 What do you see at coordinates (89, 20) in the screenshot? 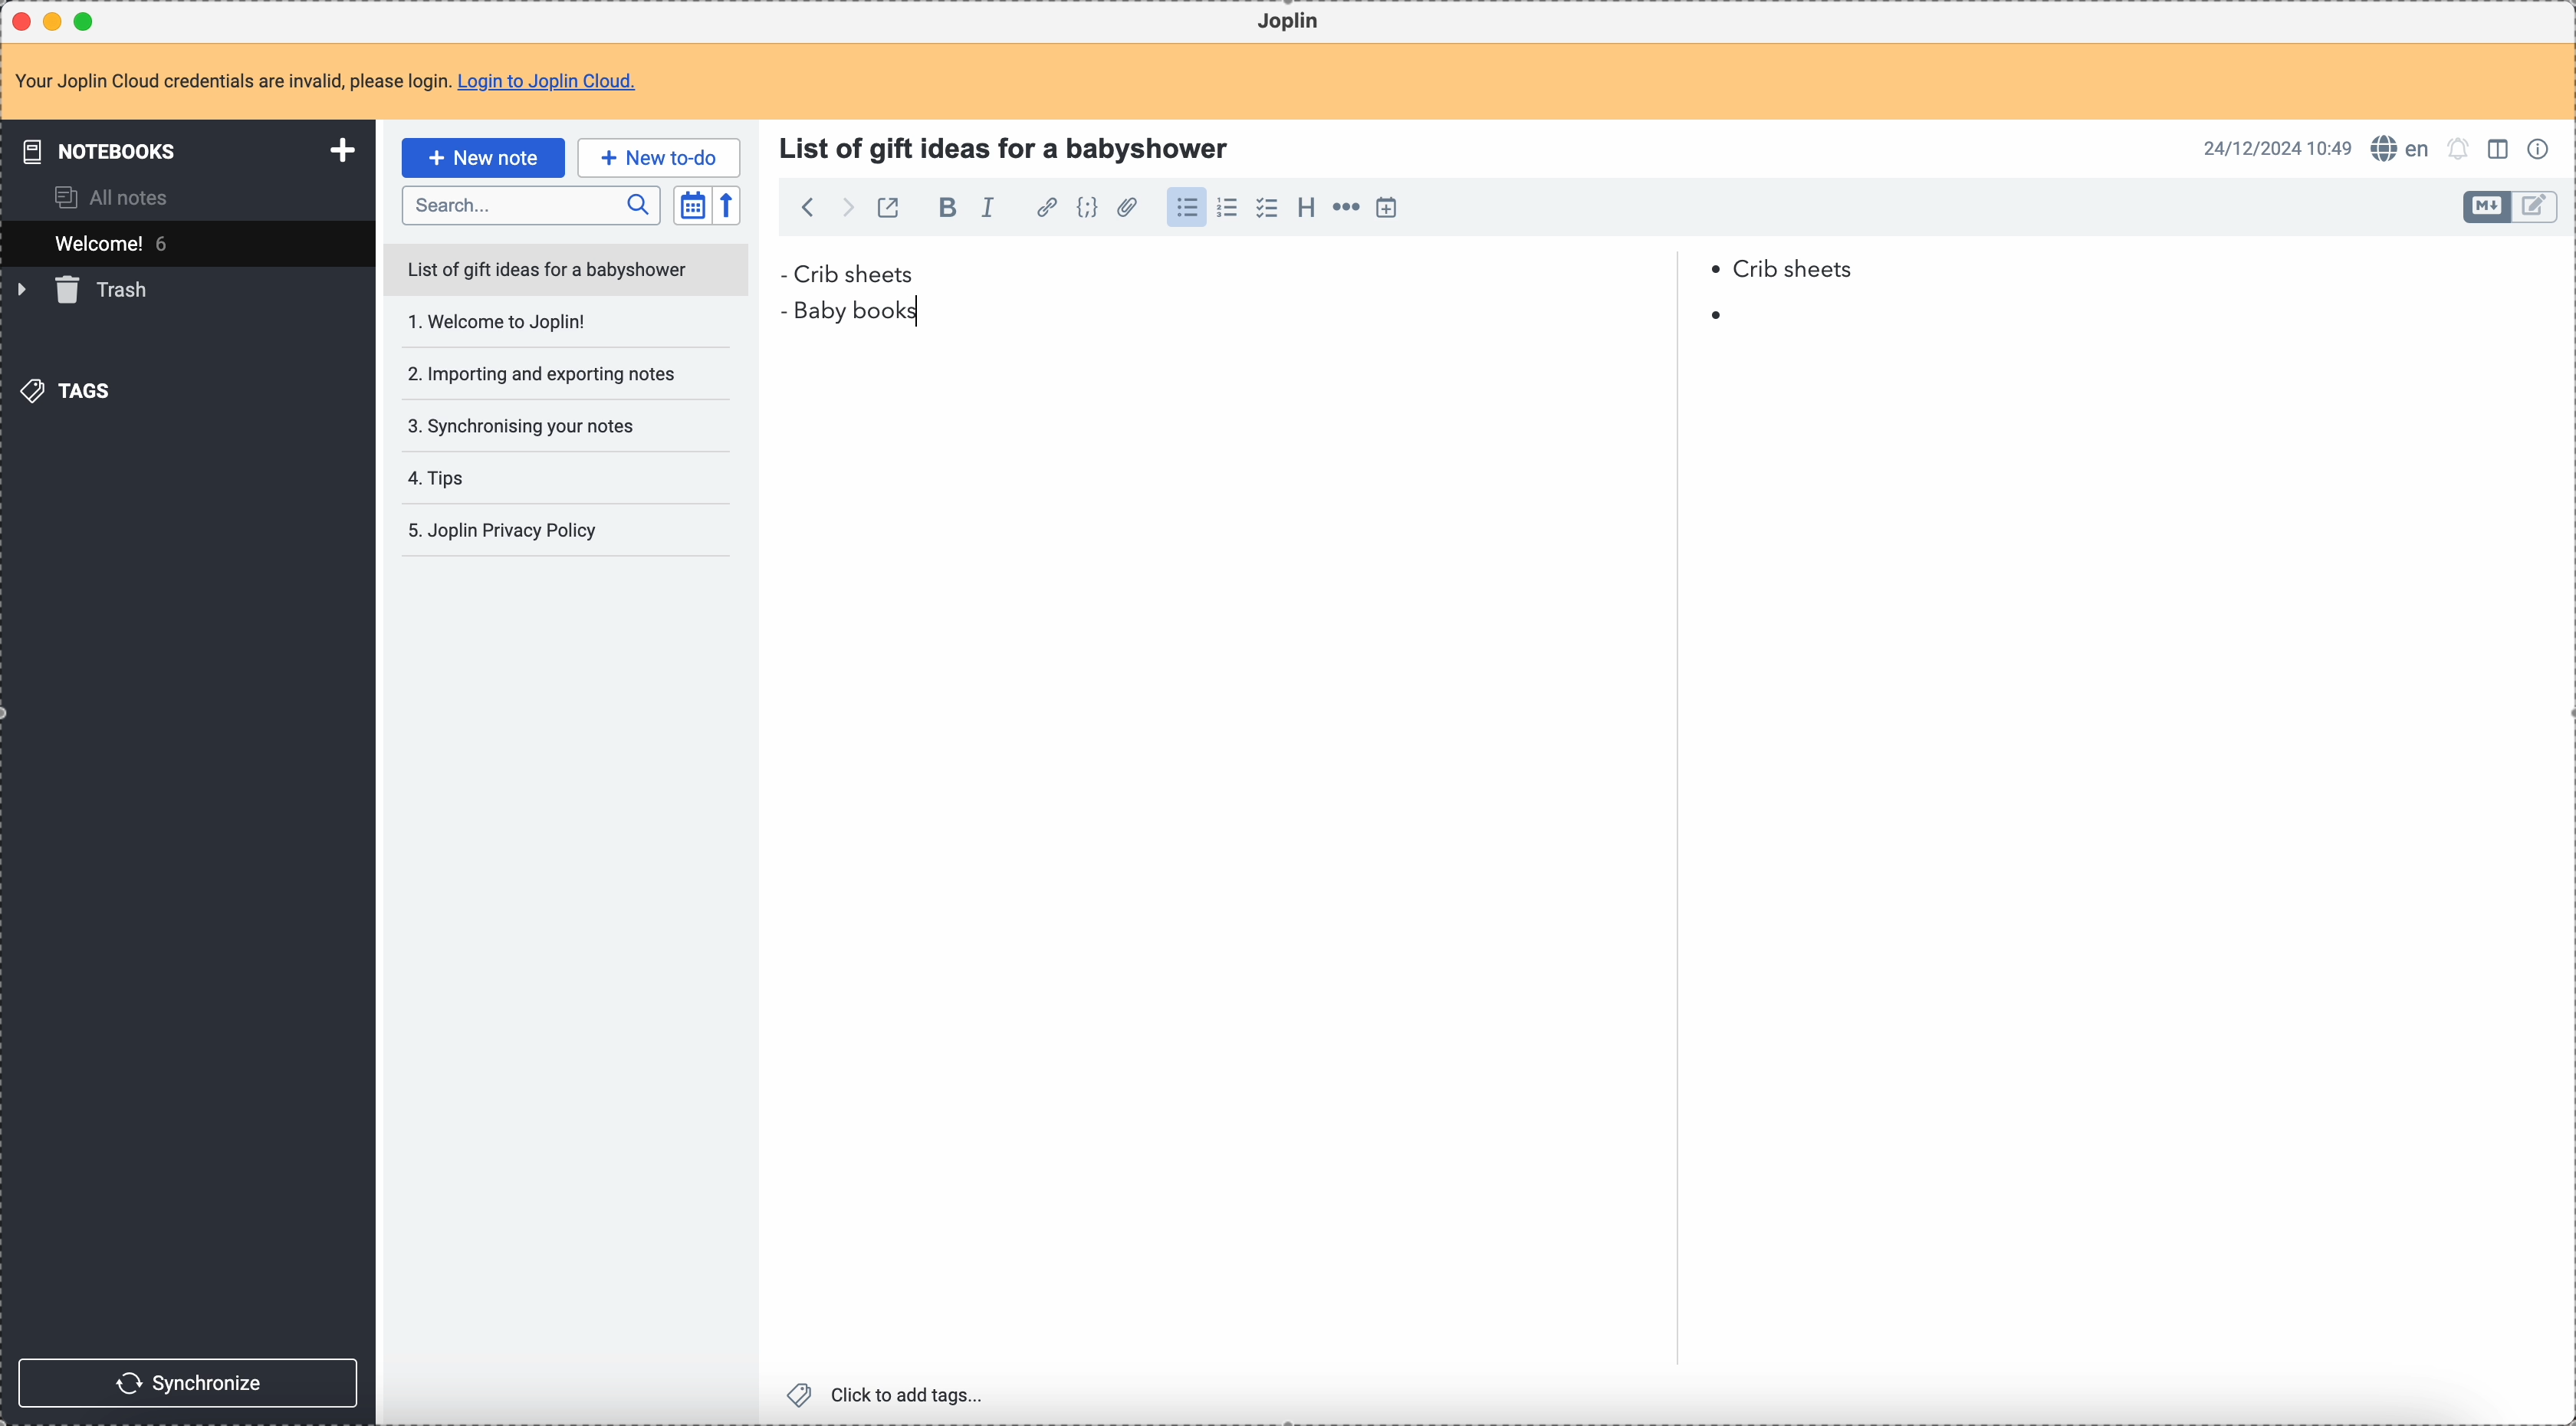
I see `maximize Joplin` at bounding box center [89, 20].